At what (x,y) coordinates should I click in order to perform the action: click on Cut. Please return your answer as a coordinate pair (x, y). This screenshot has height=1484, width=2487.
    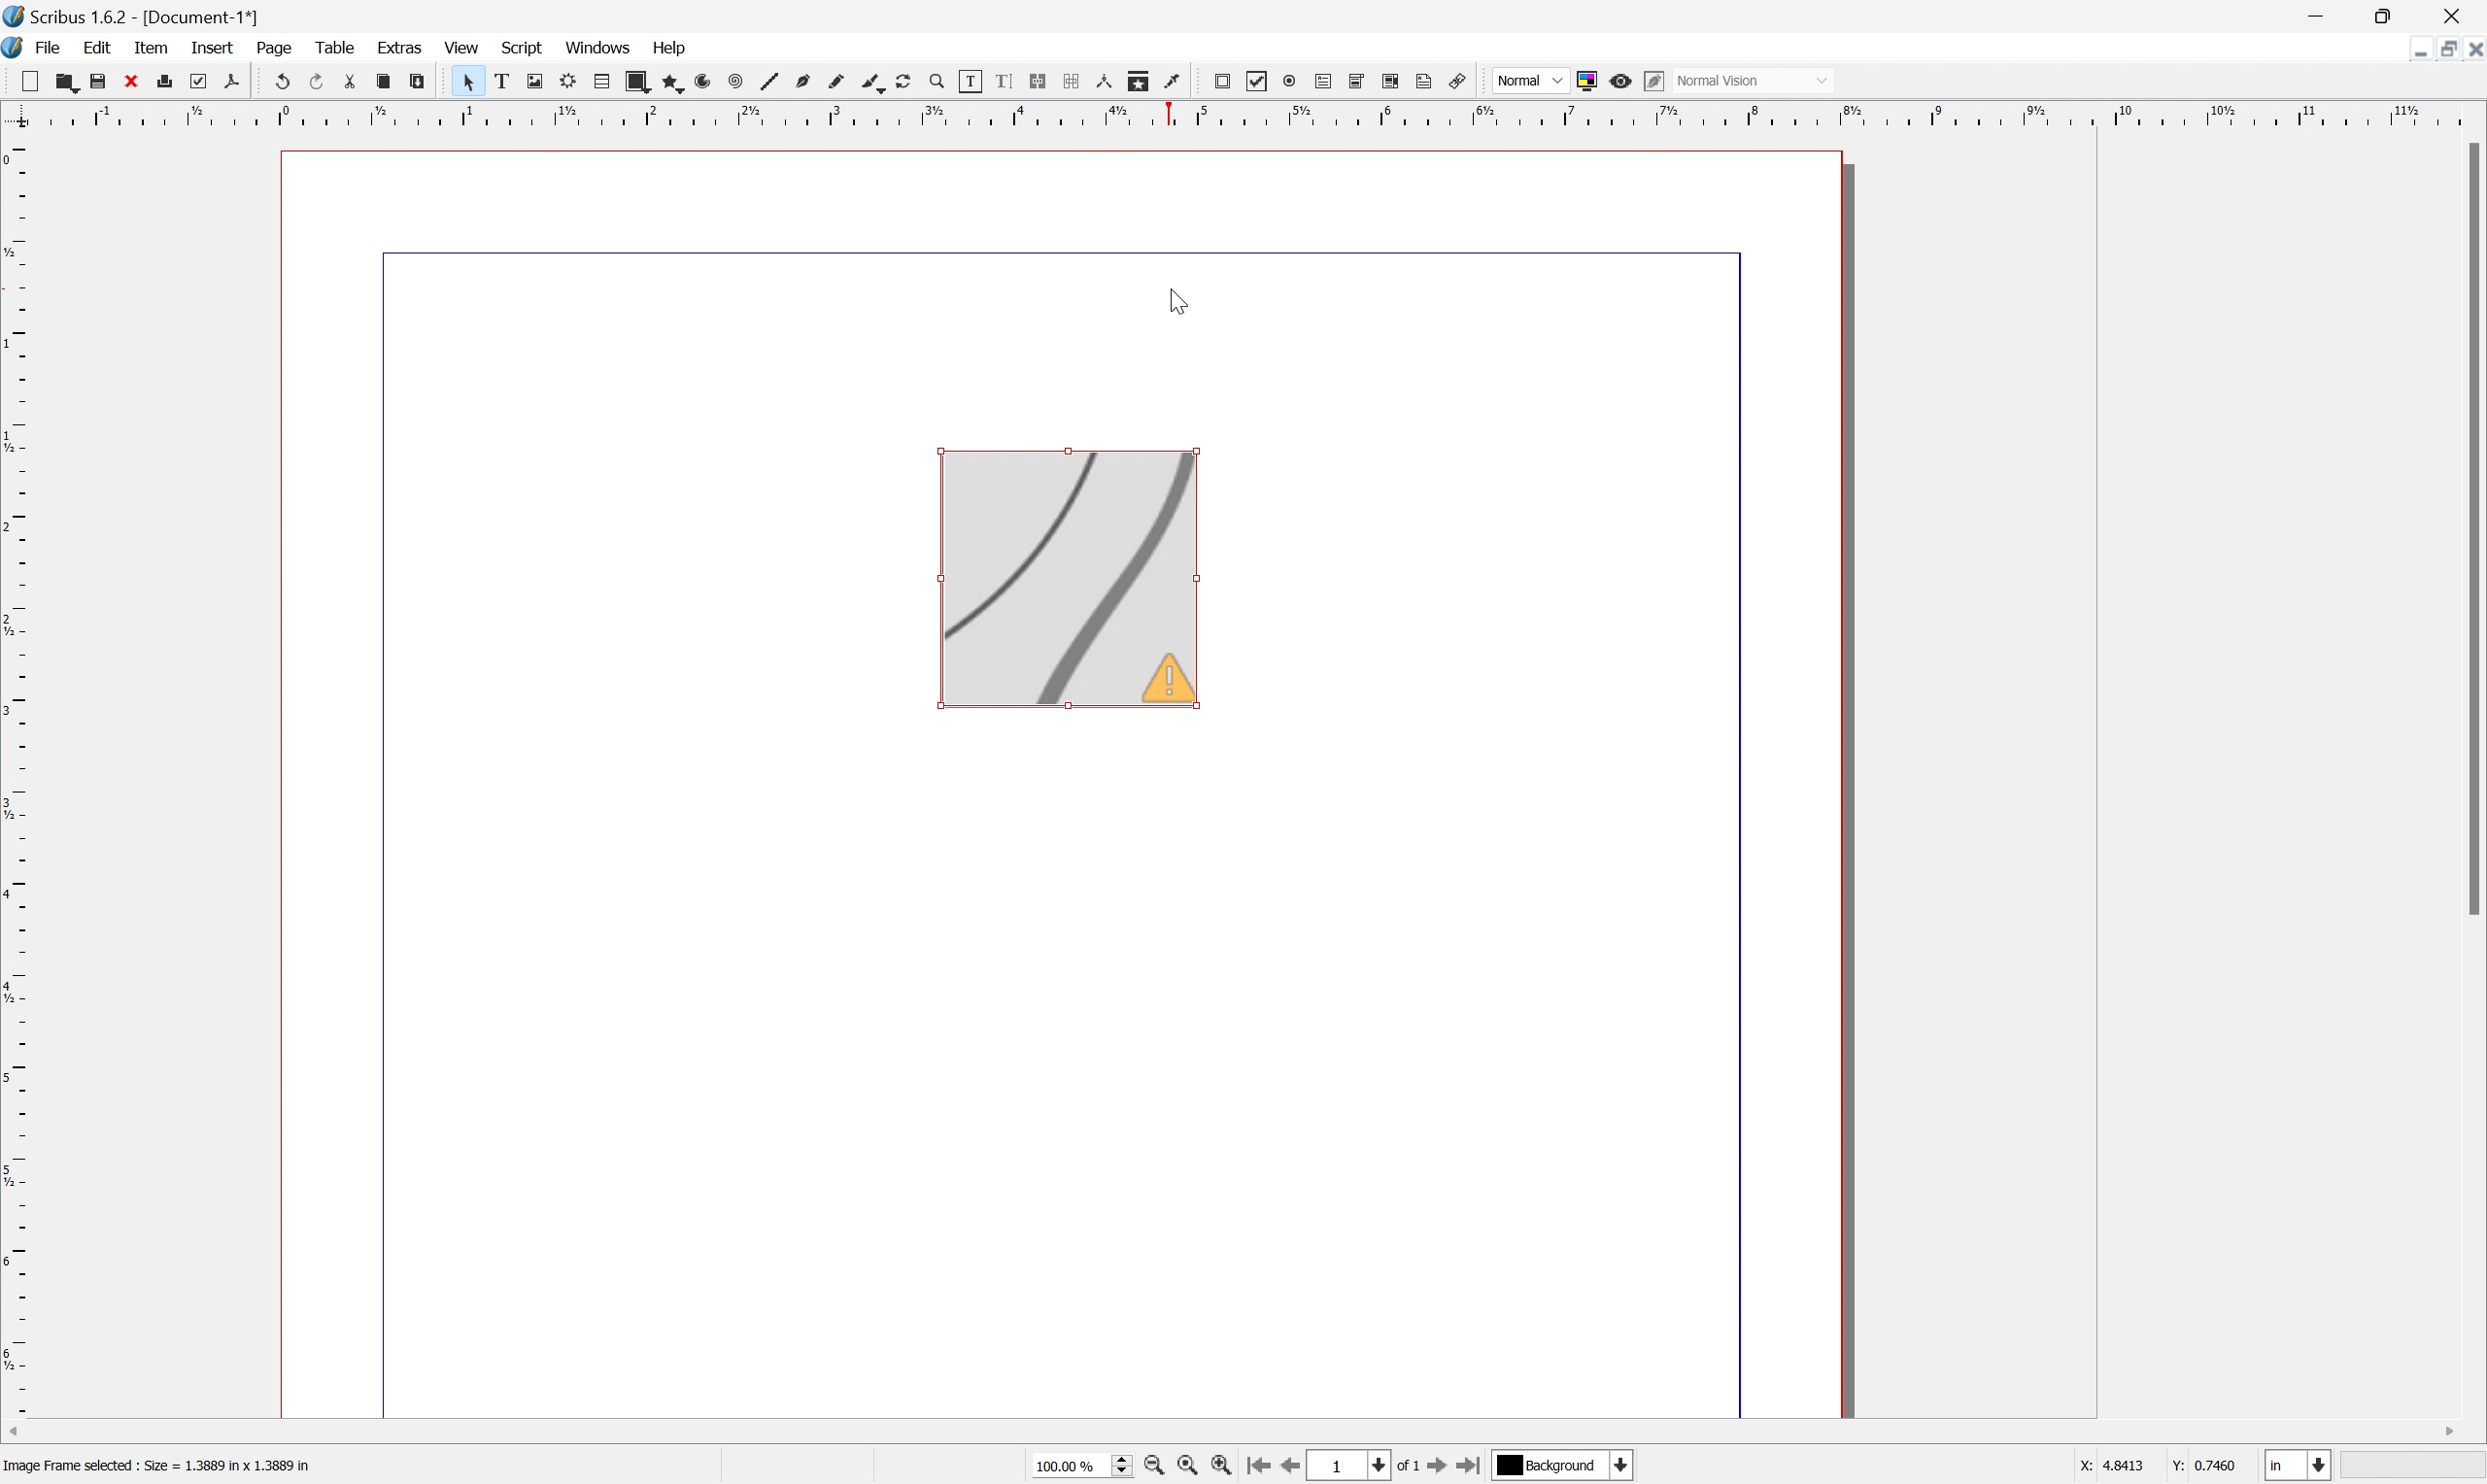
    Looking at the image, I should click on (359, 85).